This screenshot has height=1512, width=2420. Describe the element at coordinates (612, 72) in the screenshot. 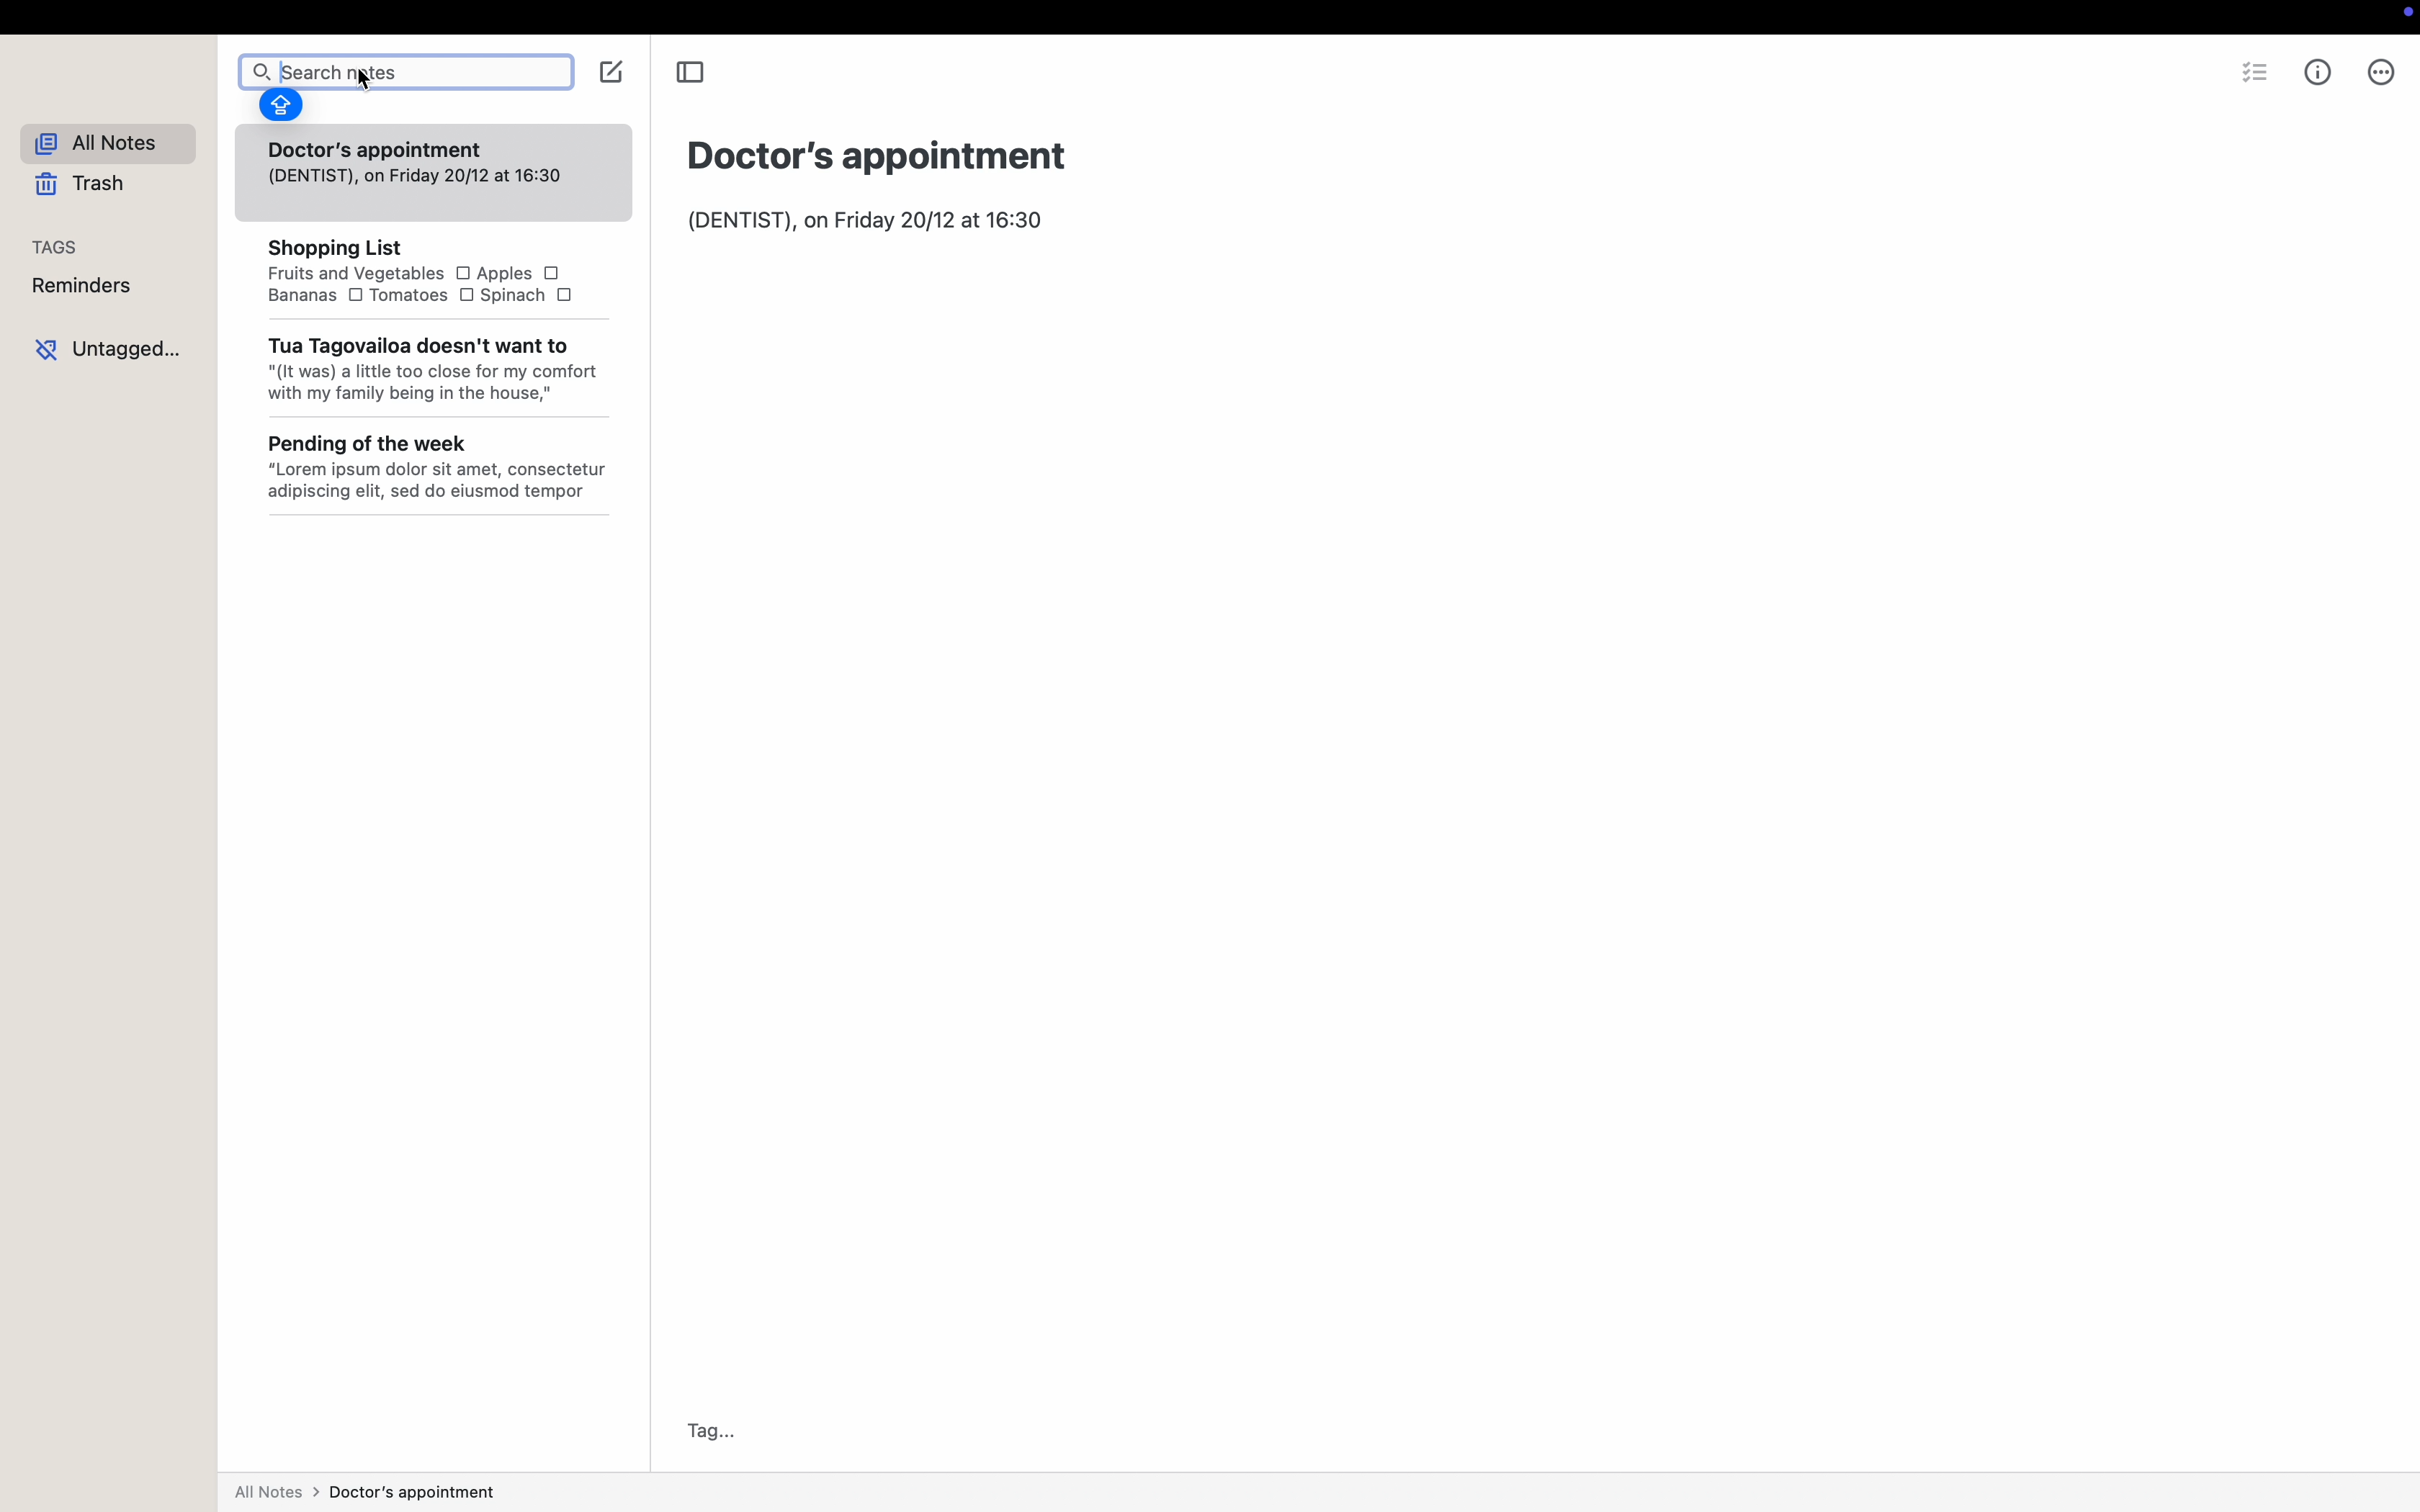

I see `create note` at that location.